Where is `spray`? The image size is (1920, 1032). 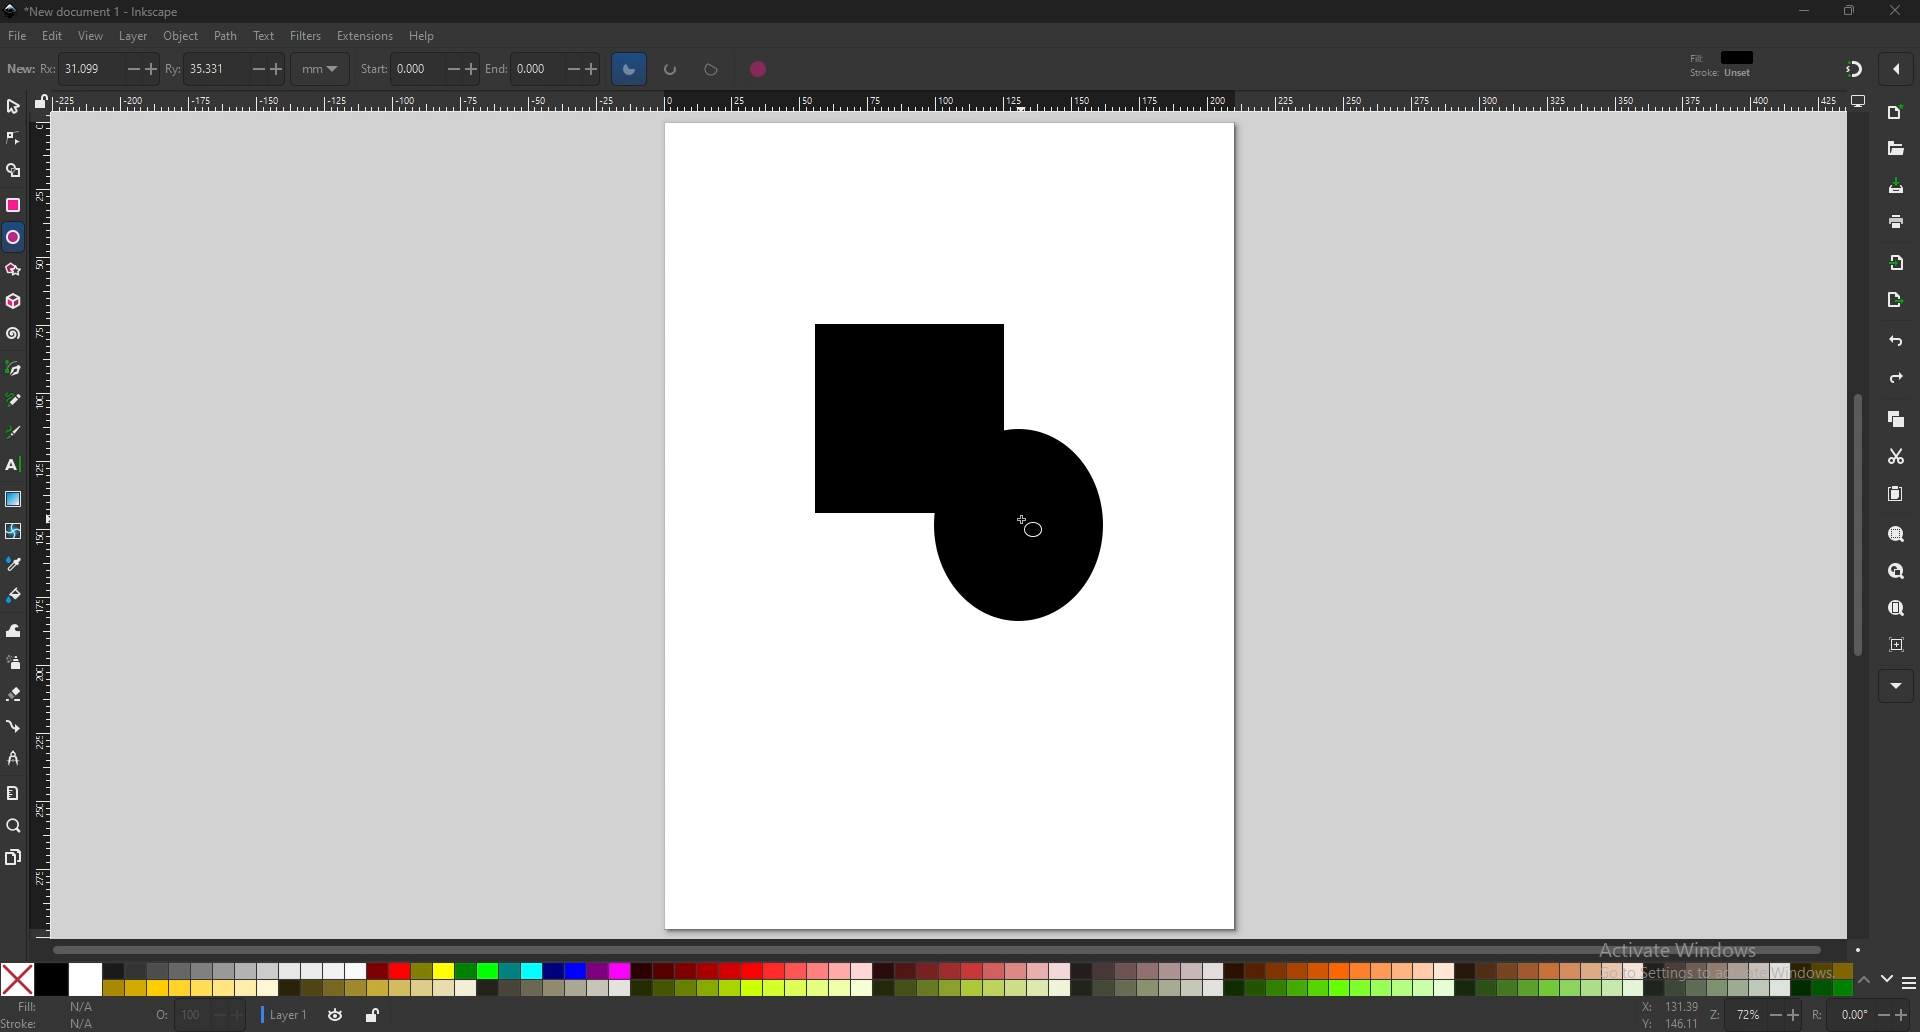
spray is located at coordinates (13, 663).